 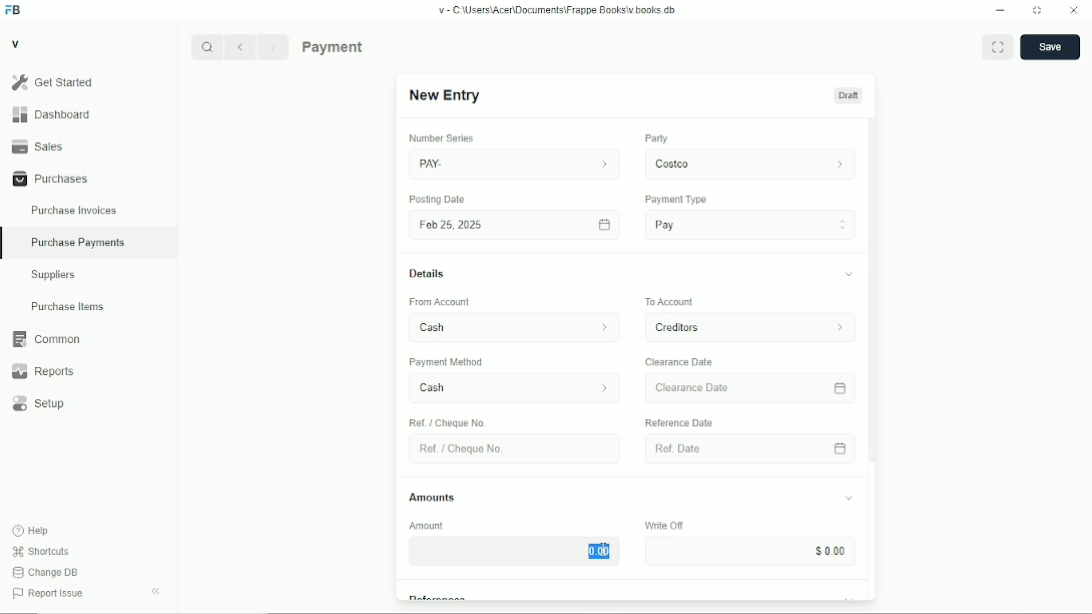 I want to click on Search, so click(x=207, y=47).